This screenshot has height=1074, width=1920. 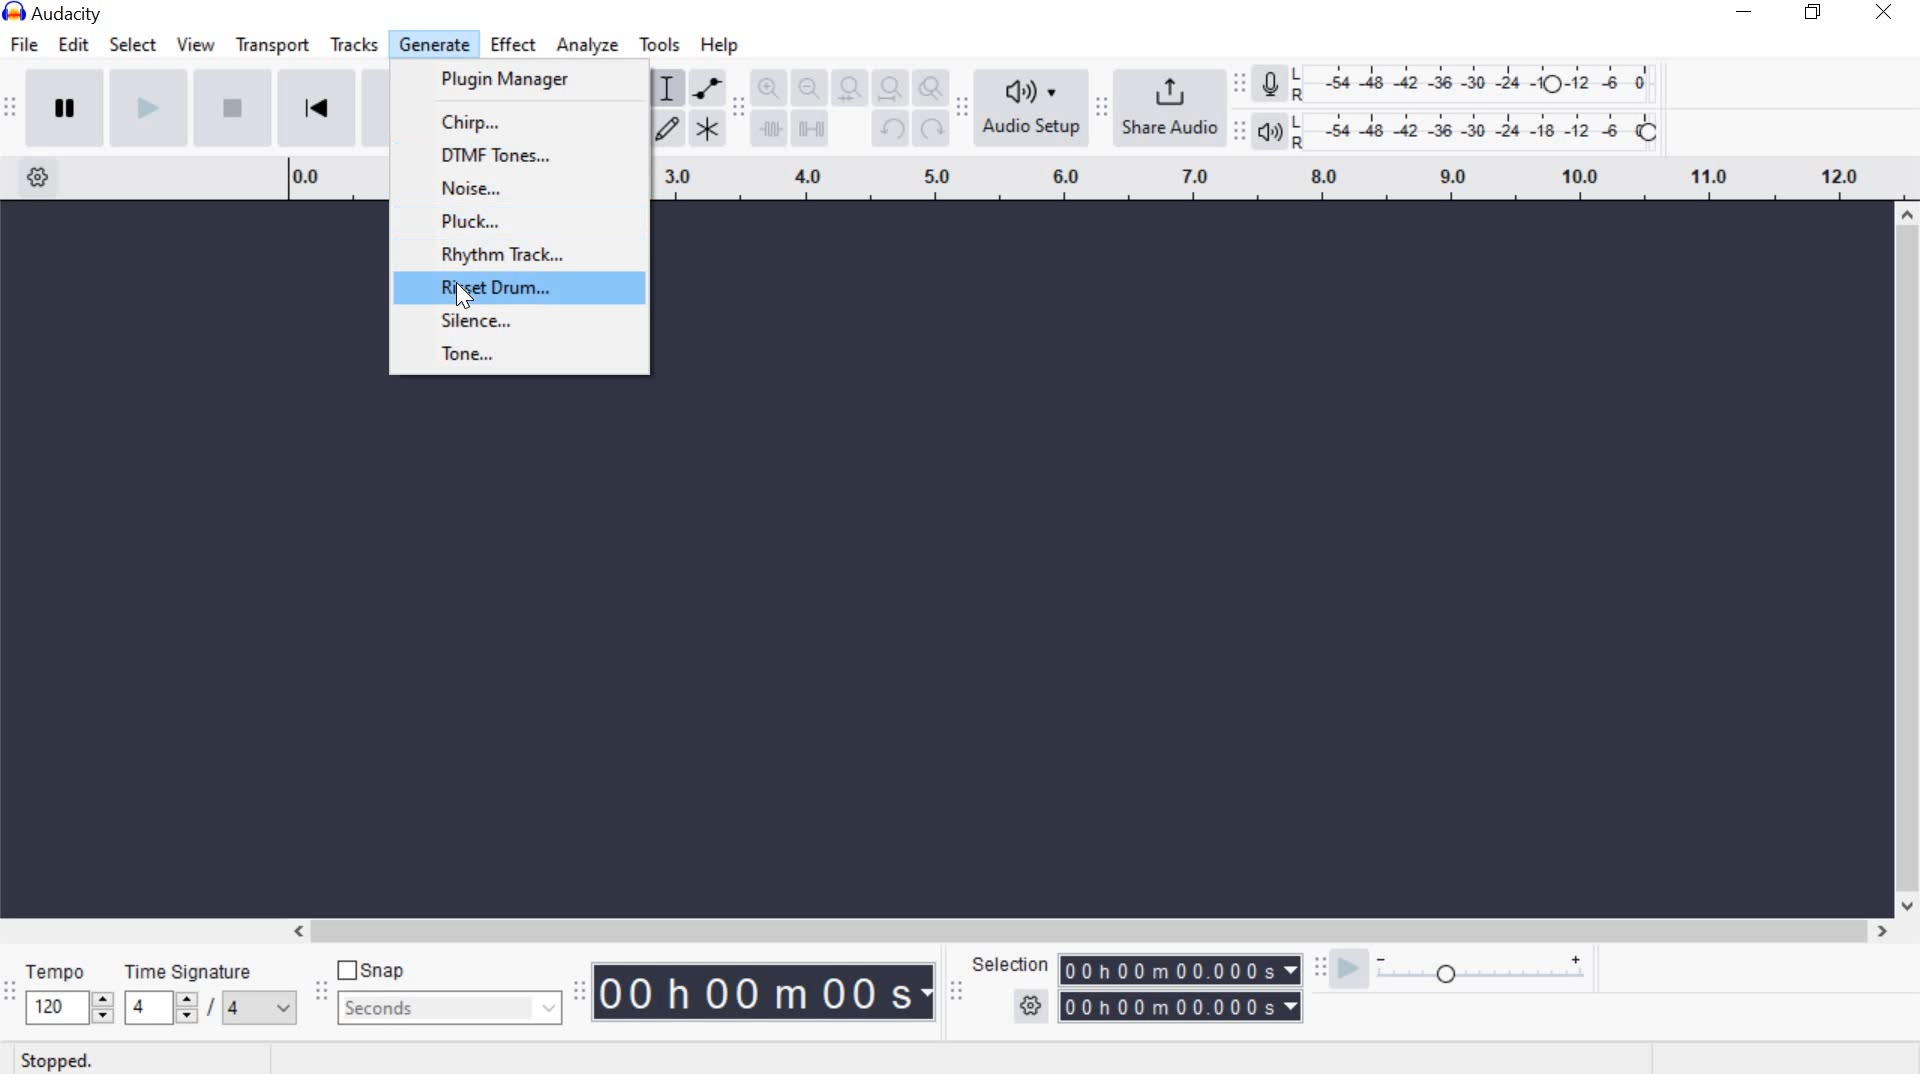 I want to click on analyze, so click(x=590, y=48).